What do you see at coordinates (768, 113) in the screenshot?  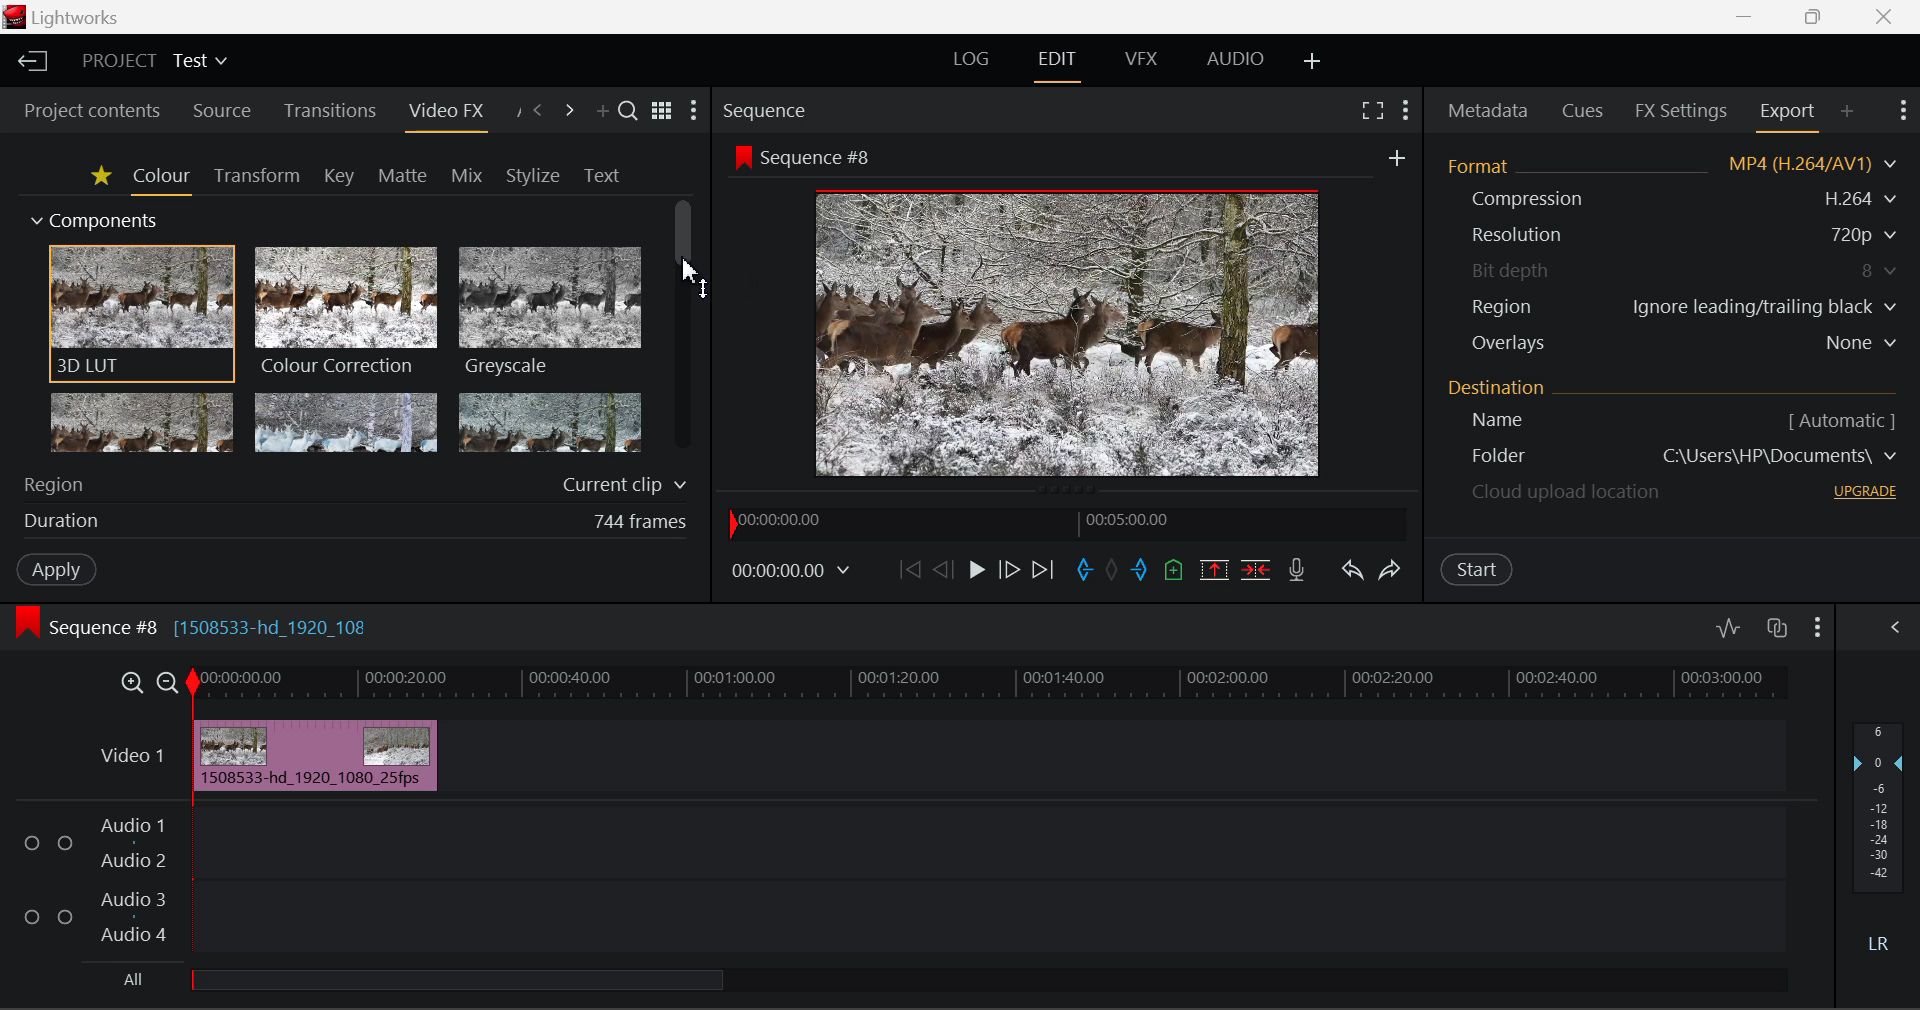 I see `Sequence Preview Section` at bounding box center [768, 113].